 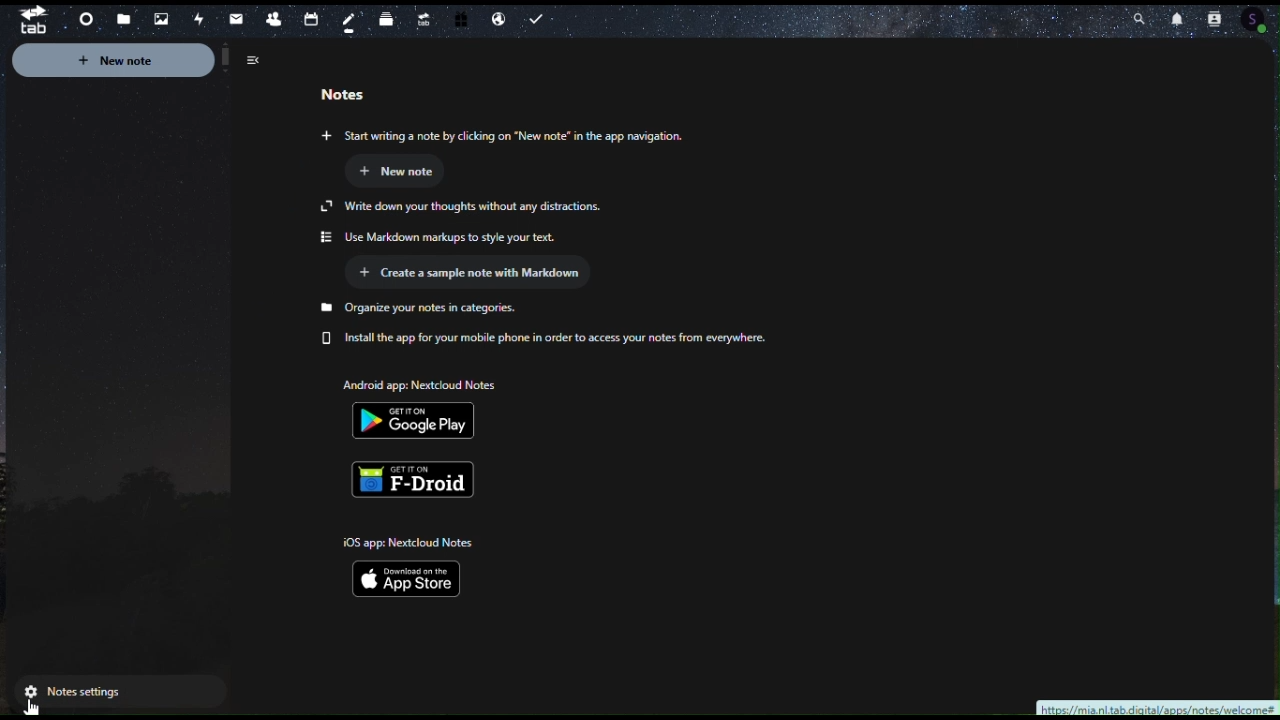 I want to click on deck, so click(x=387, y=16).